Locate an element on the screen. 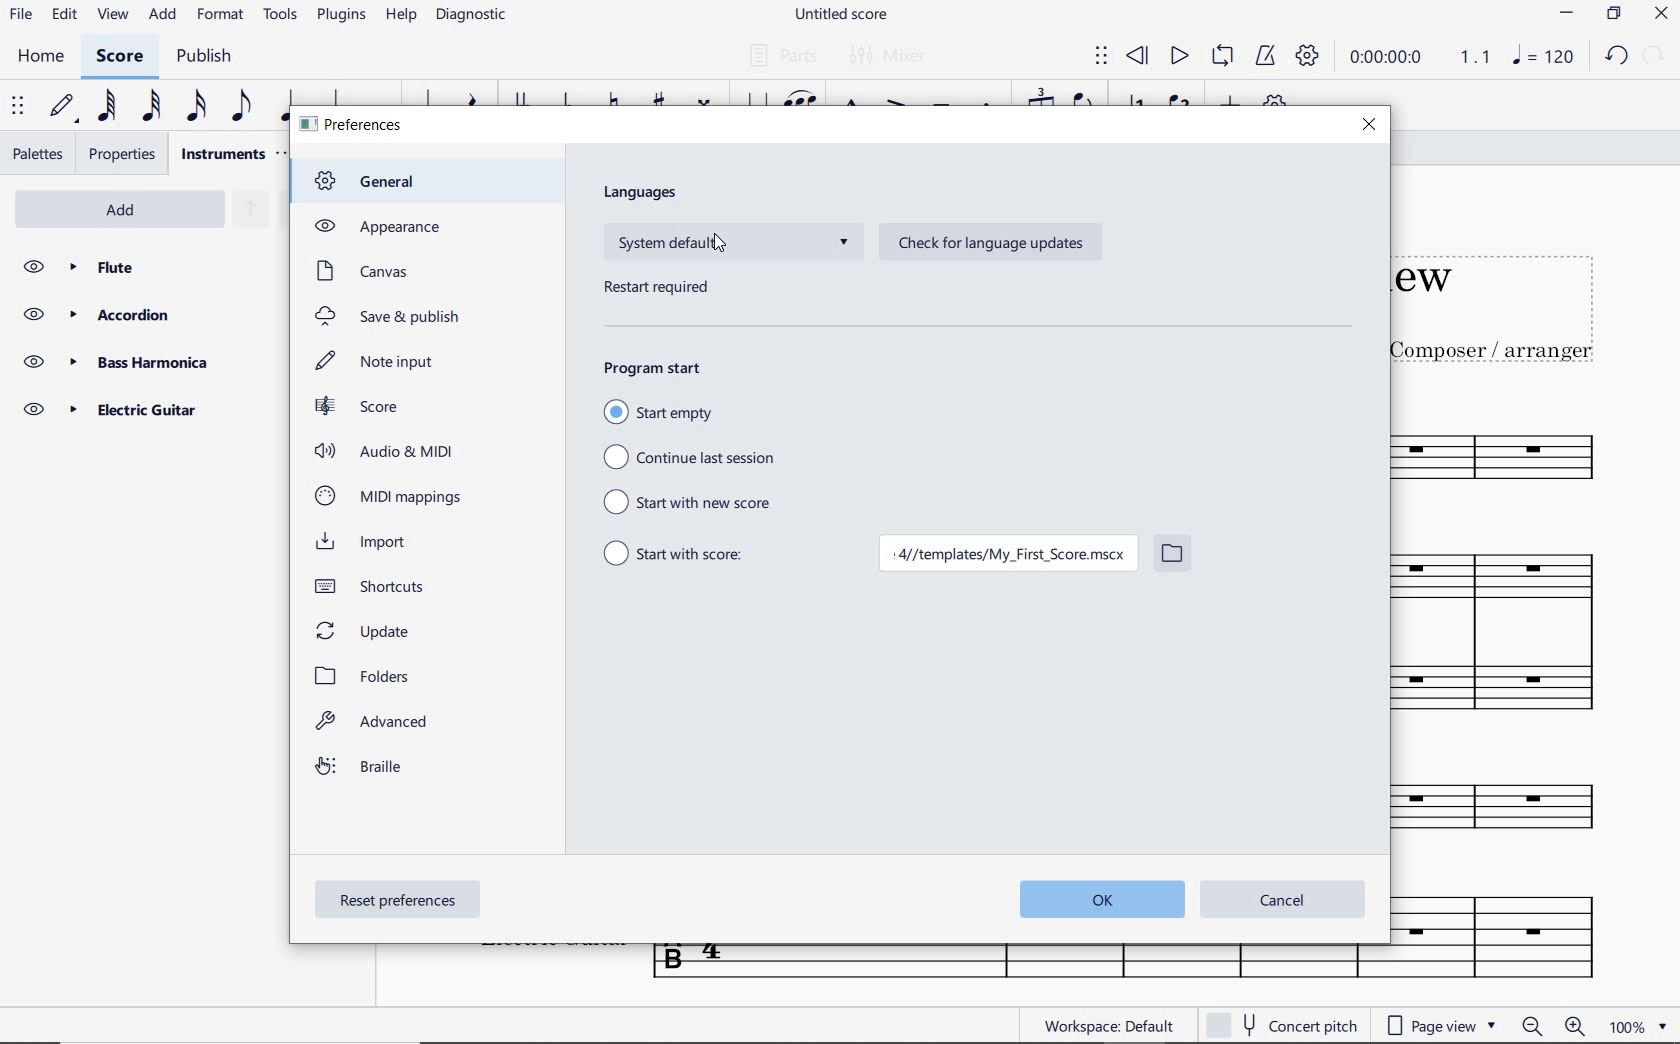 The height and width of the screenshot is (1044, 1680). update is located at coordinates (366, 629).